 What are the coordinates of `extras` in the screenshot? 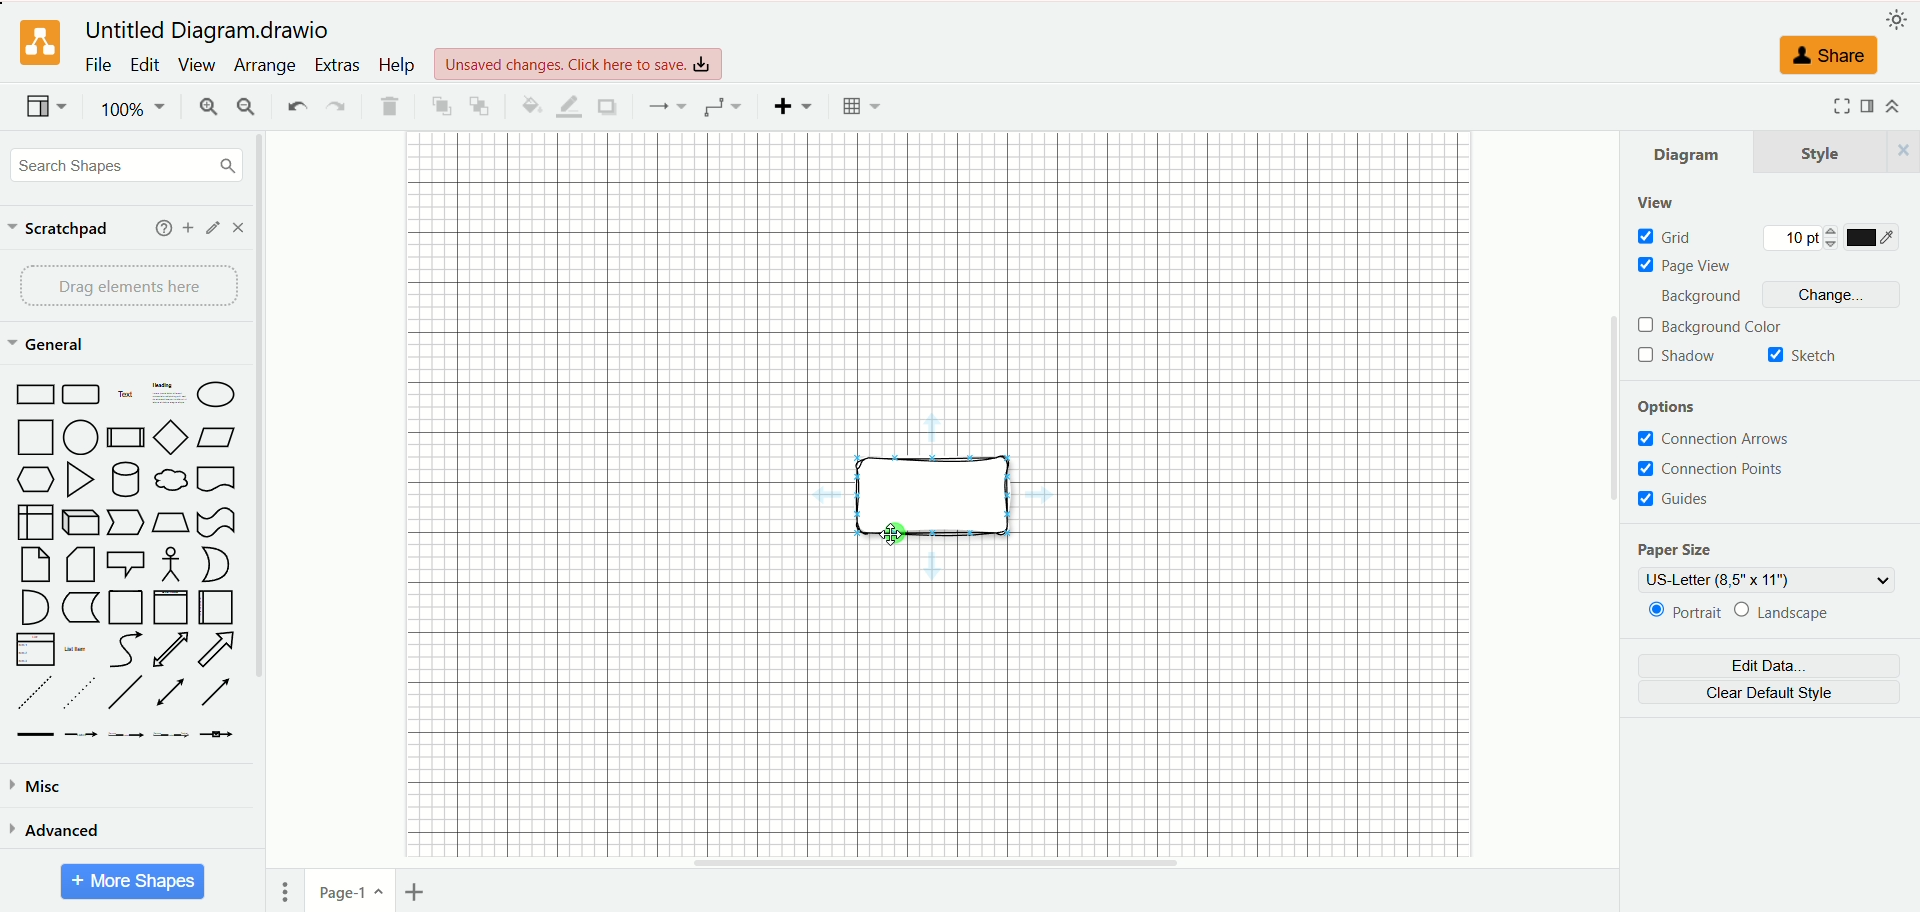 It's located at (339, 65).